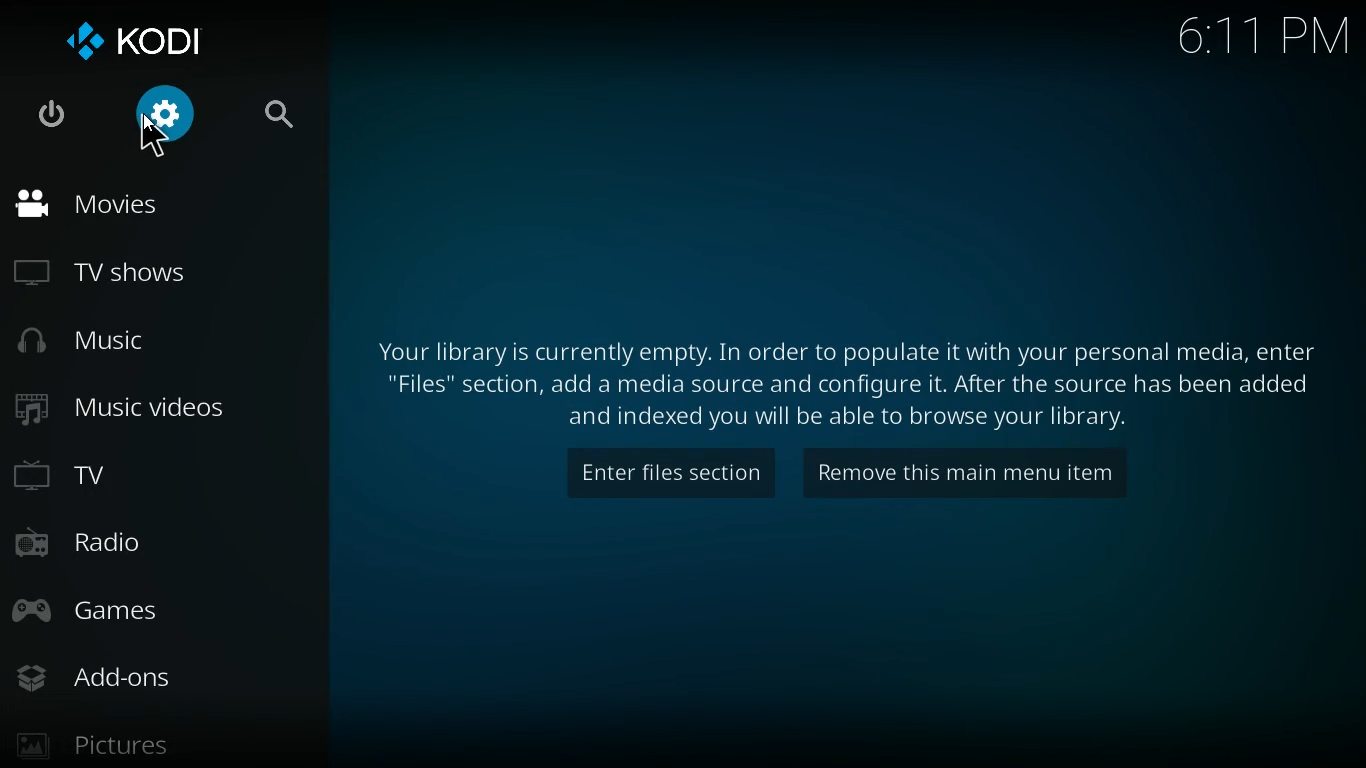 This screenshot has height=768, width=1366. Describe the element at coordinates (150, 136) in the screenshot. I see `Cursor` at that location.